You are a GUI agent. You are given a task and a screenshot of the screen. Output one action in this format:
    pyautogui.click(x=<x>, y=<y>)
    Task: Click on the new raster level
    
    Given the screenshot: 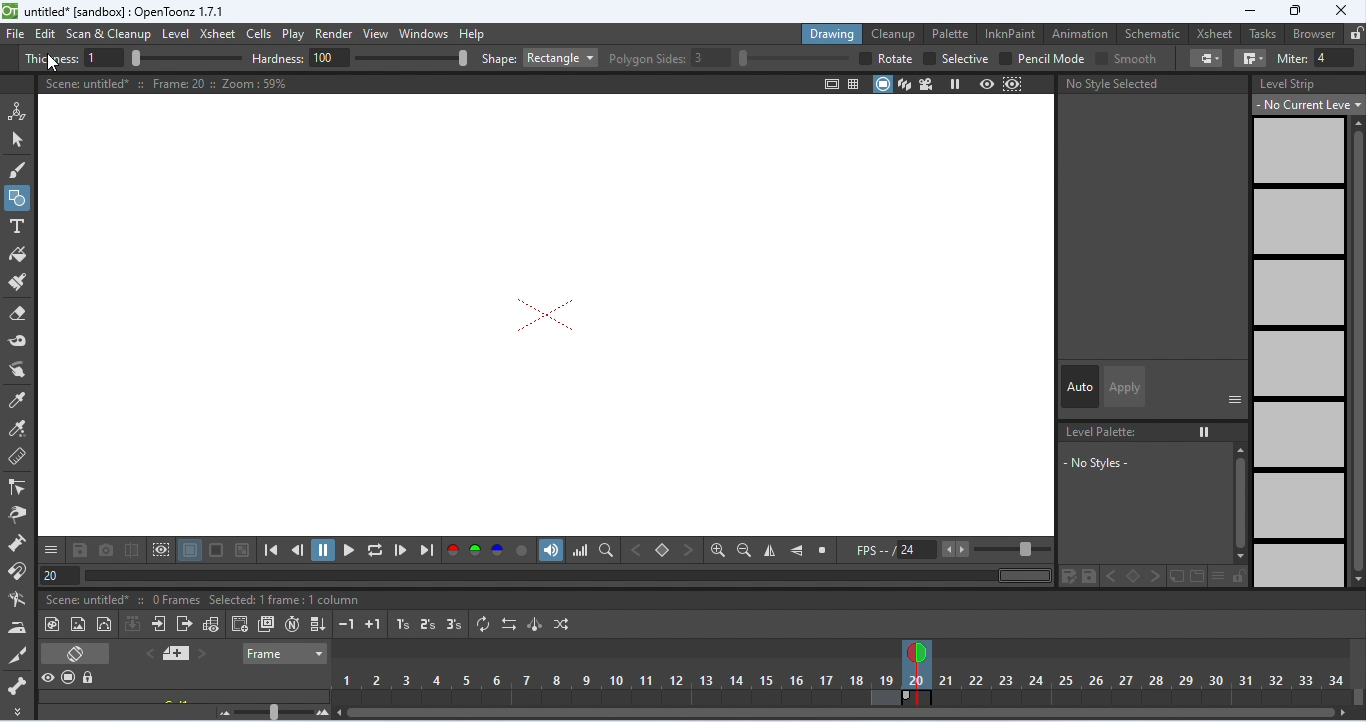 What is the action you would take?
    pyautogui.click(x=78, y=623)
    